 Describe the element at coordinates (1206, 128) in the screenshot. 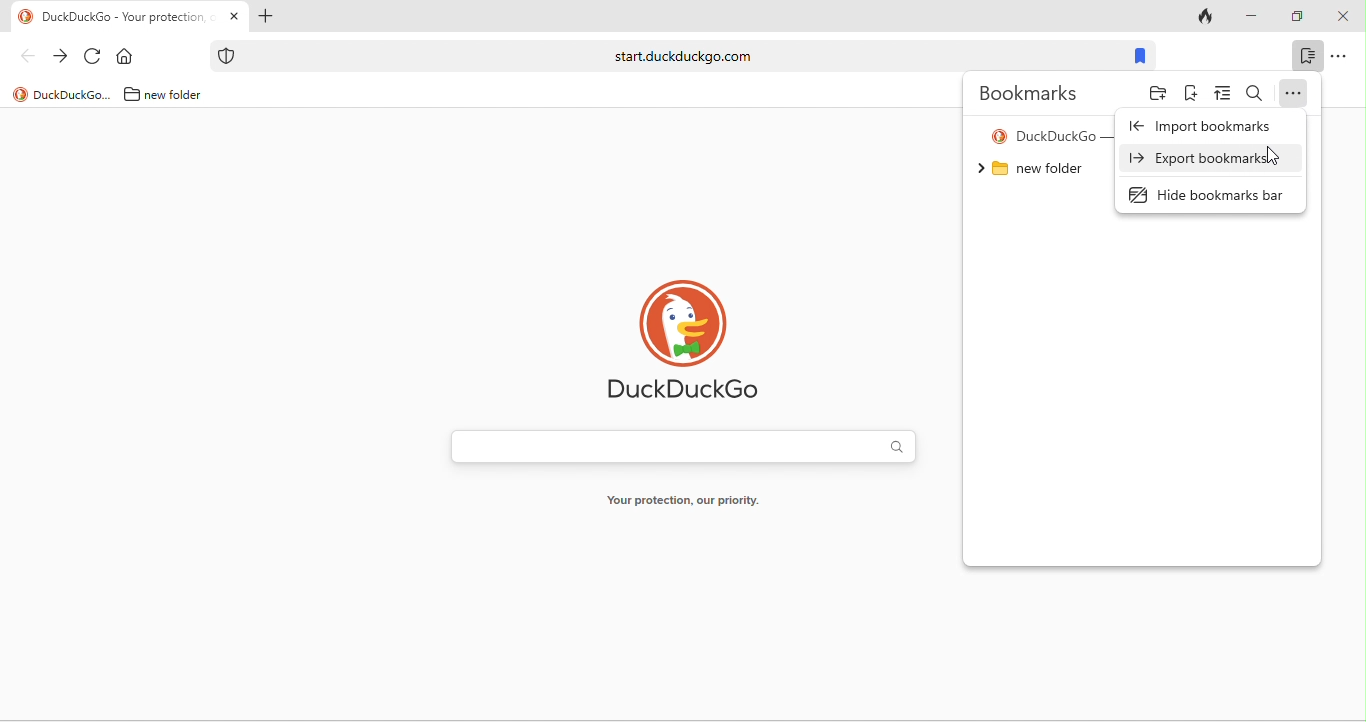

I see `import bookmarks` at that location.